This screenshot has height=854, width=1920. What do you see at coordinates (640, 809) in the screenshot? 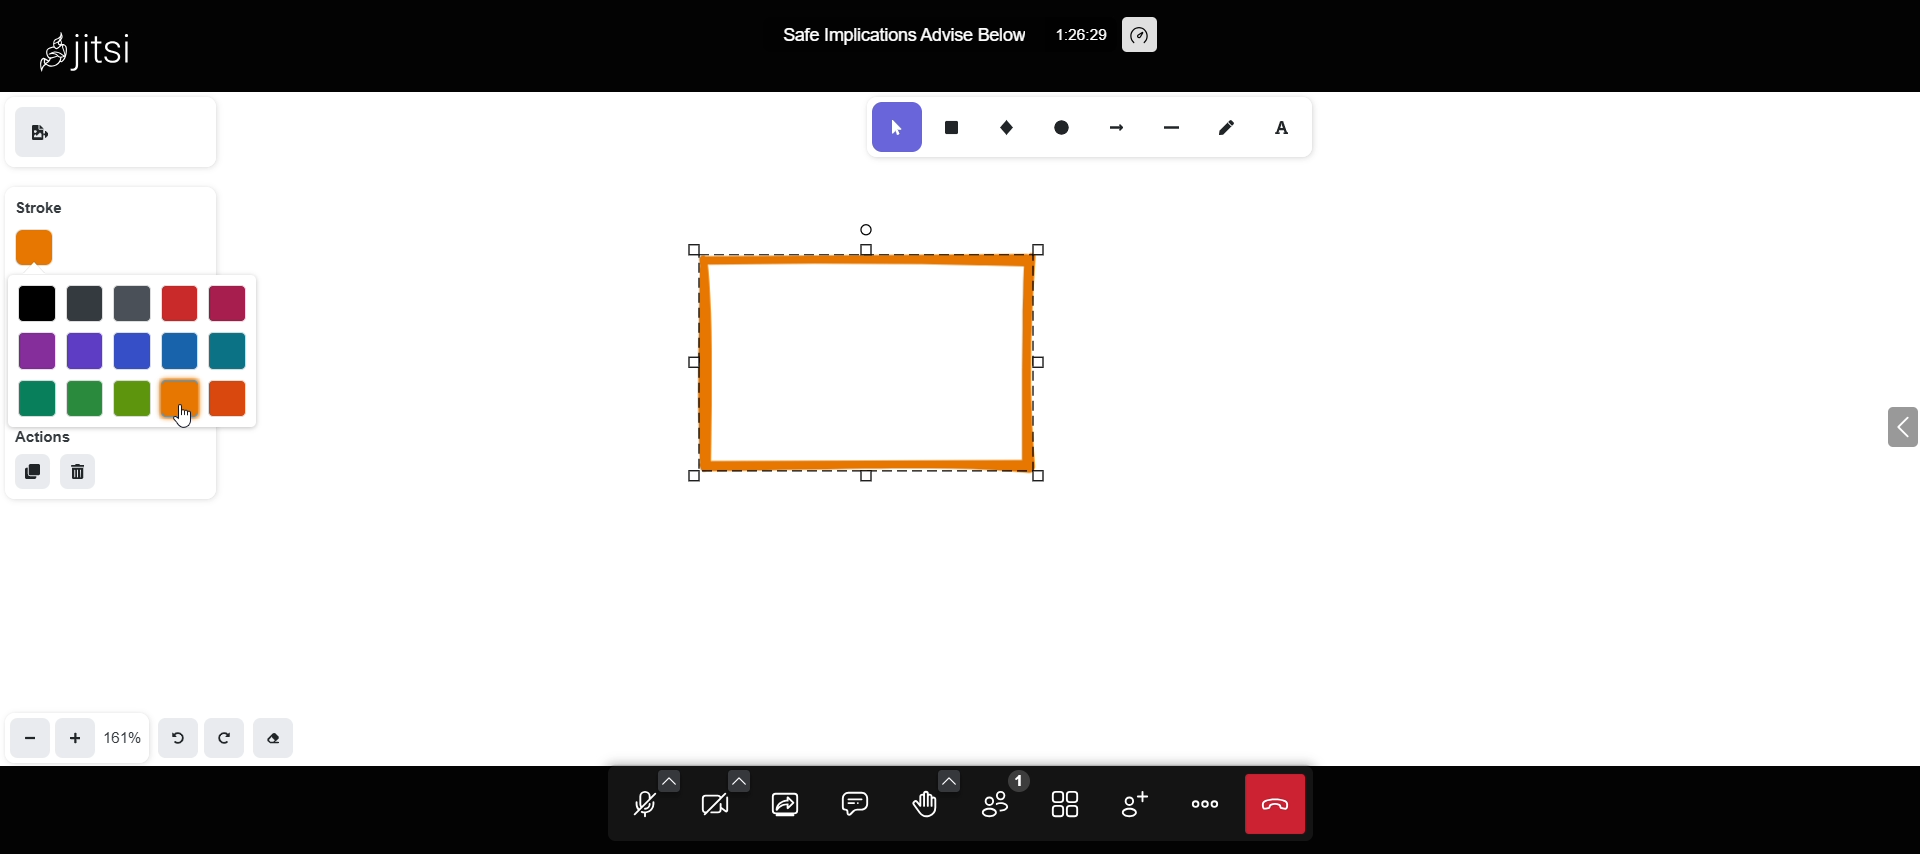
I see `unmute mic` at bounding box center [640, 809].